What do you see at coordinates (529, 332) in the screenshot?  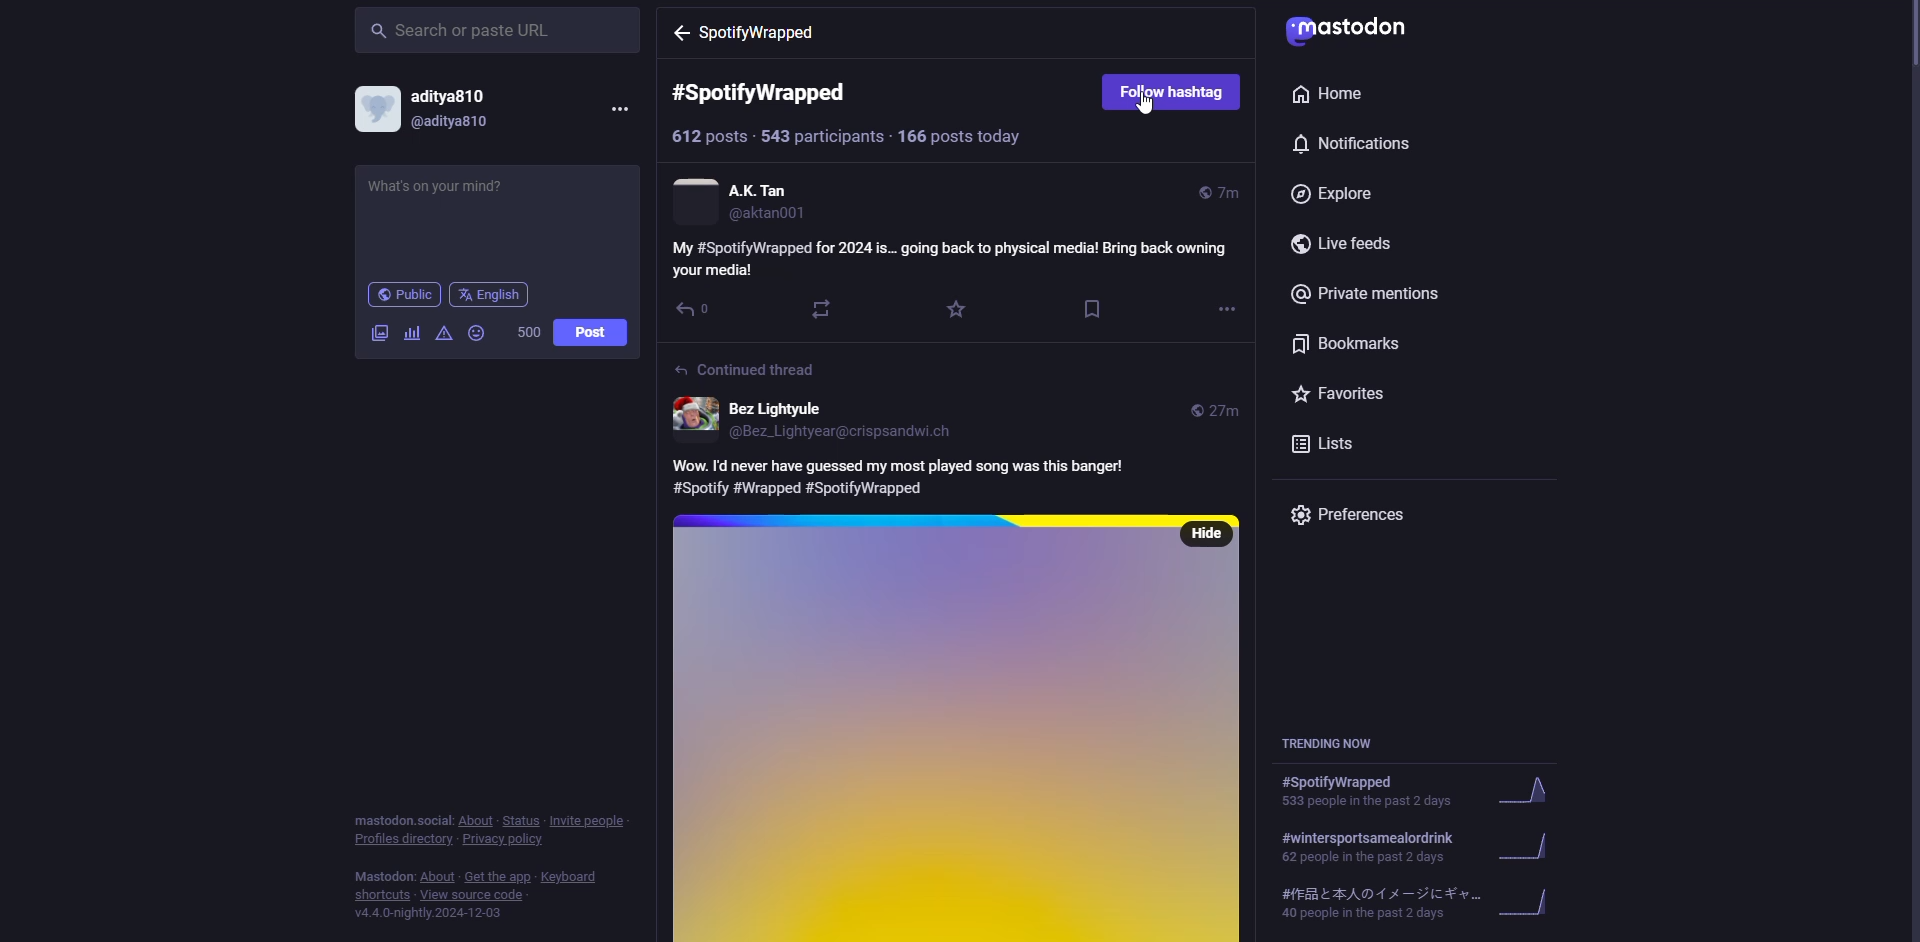 I see `500` at bounding box center [529, 332].